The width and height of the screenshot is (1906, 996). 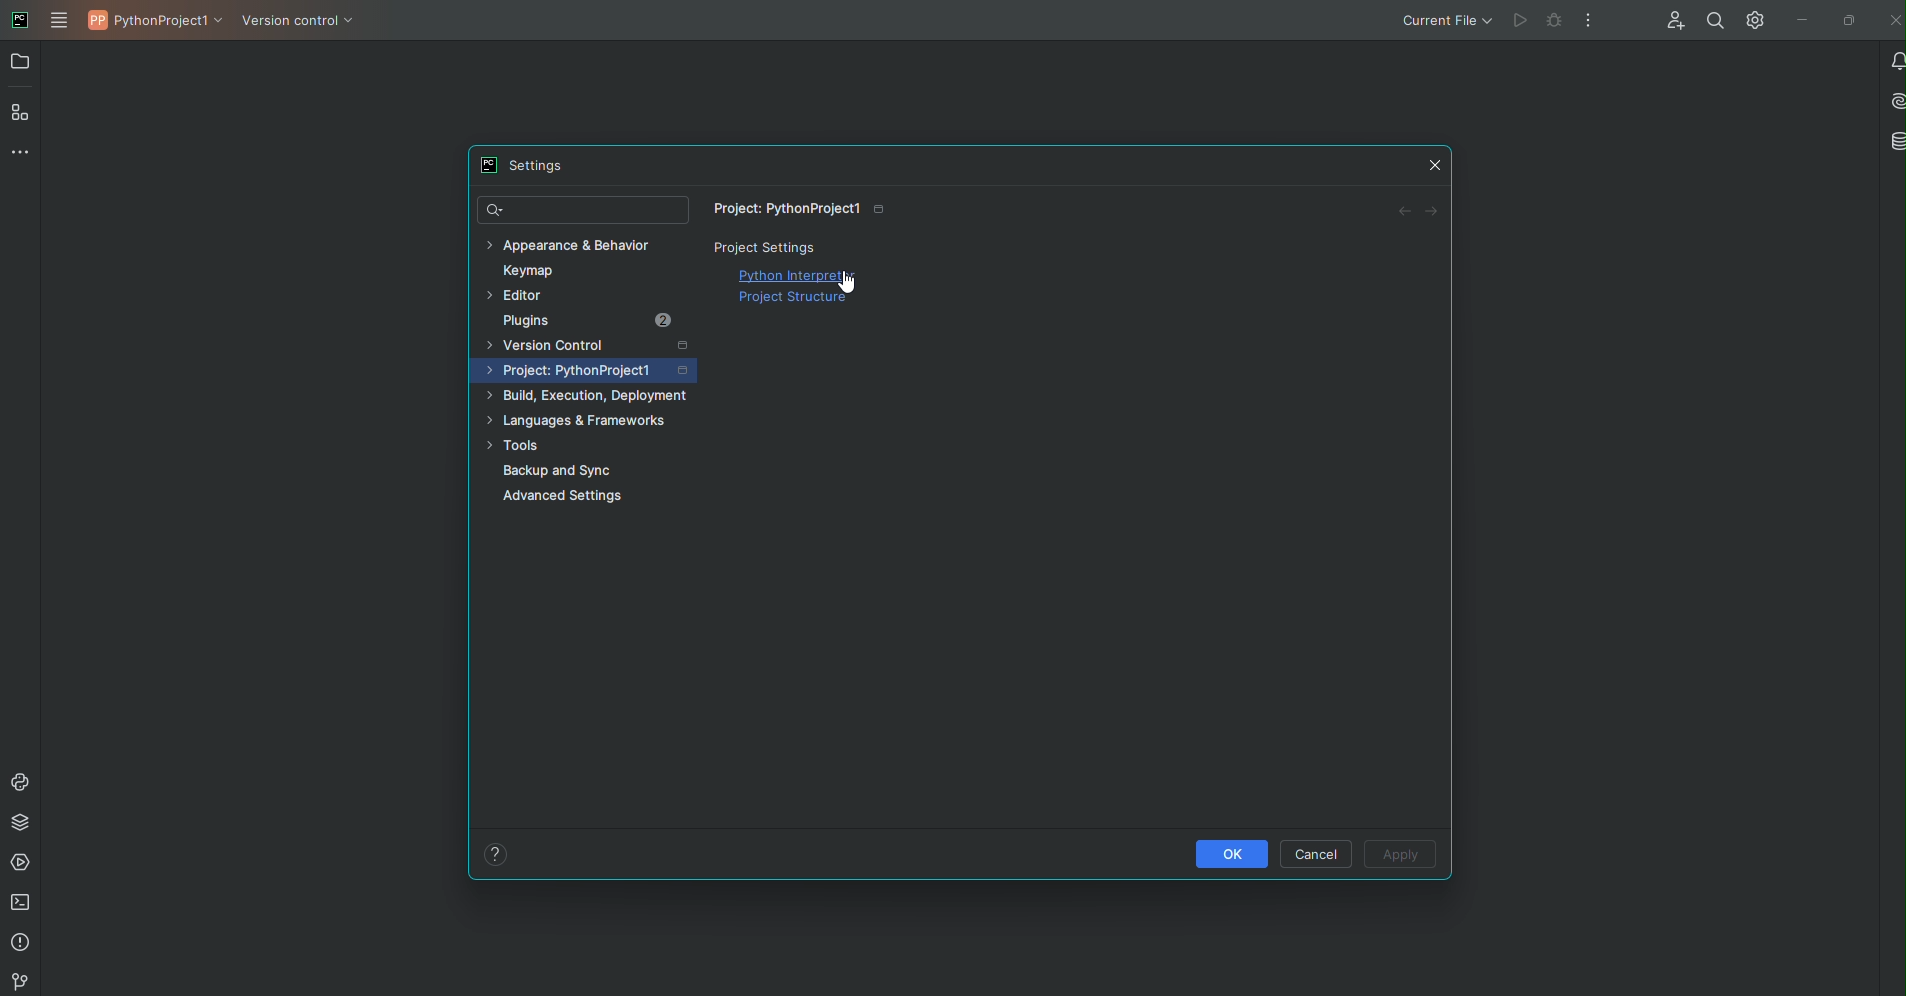 What do you see at coordinates (22, 944) in the screenshot?
I see `Problems` at bounding box center [22, 944].